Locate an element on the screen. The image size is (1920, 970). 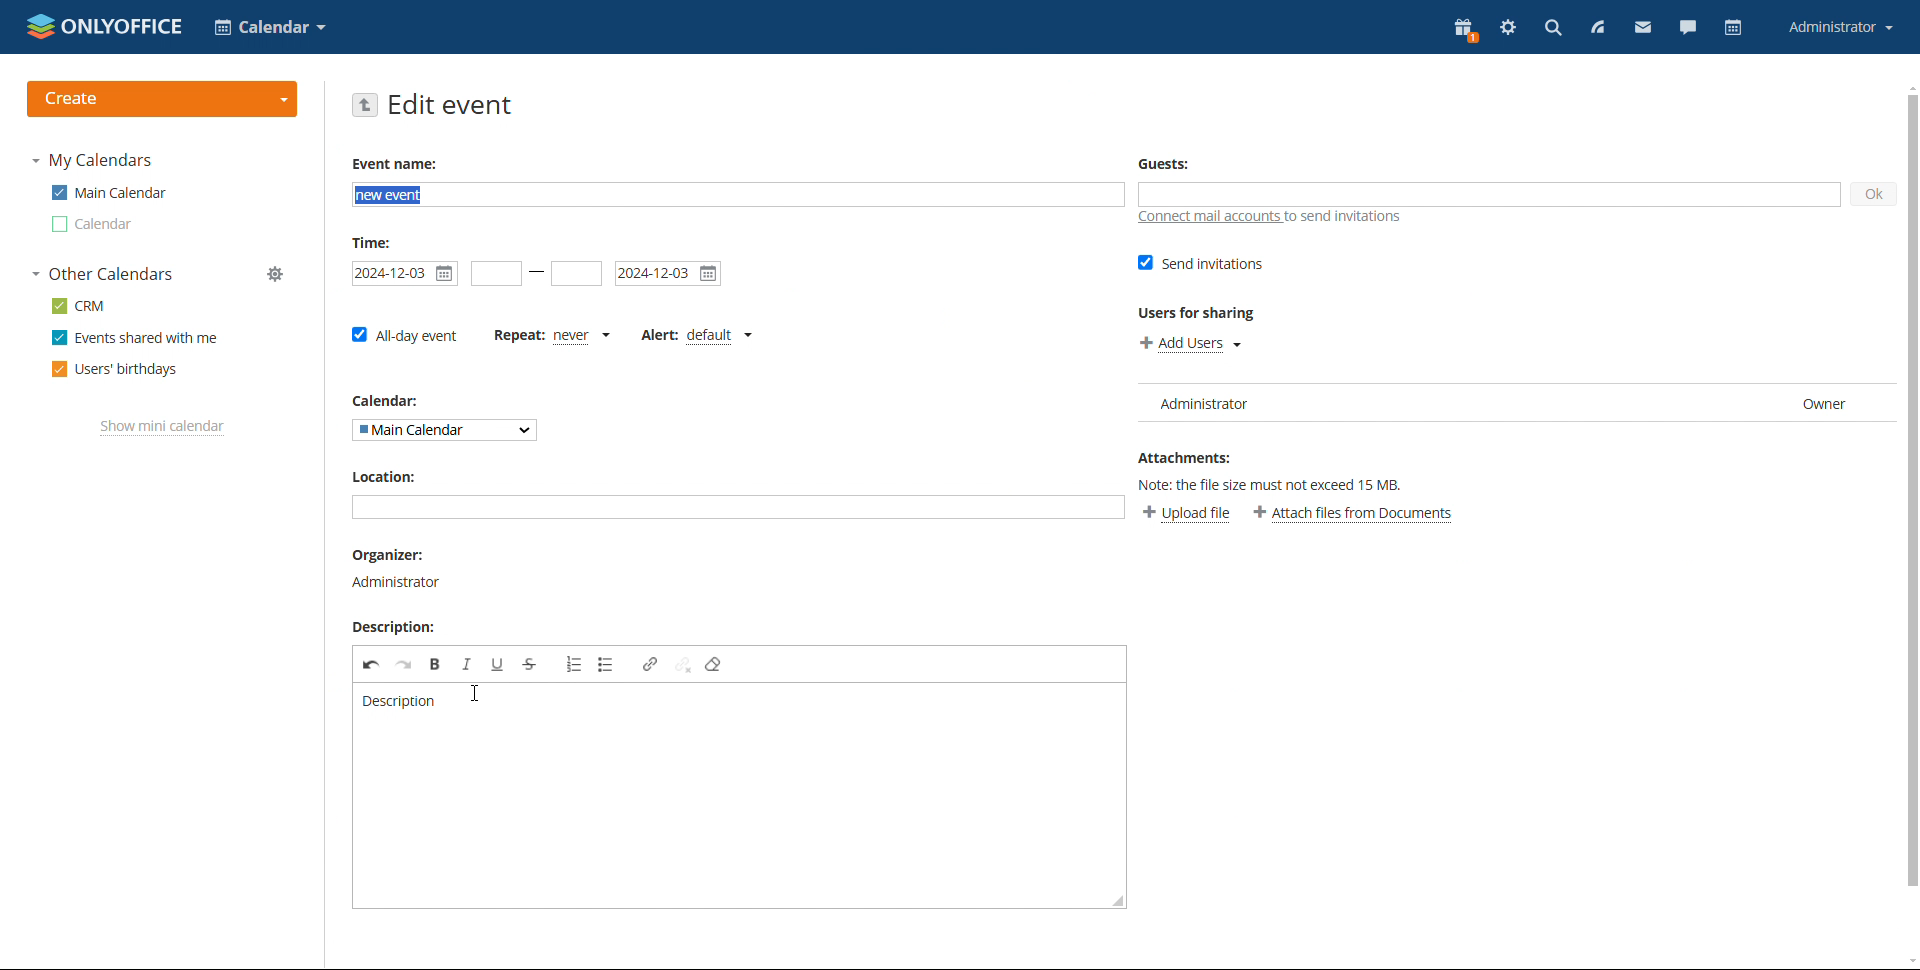
list of users is located at coordinates (1517, 403).